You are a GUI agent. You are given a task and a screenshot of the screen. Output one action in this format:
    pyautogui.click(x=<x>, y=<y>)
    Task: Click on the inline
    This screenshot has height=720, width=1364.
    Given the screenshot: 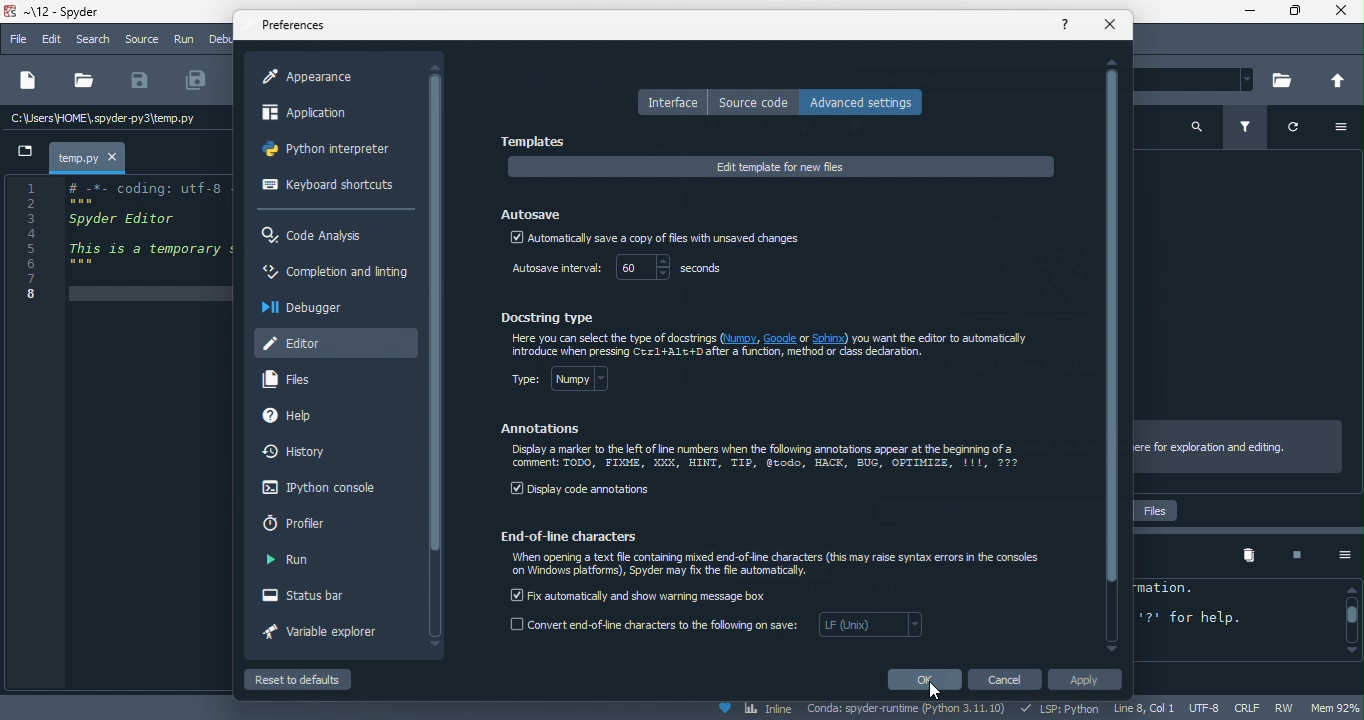 What is the action you would take?
    pyautogui.click(x=754, y=710)
    